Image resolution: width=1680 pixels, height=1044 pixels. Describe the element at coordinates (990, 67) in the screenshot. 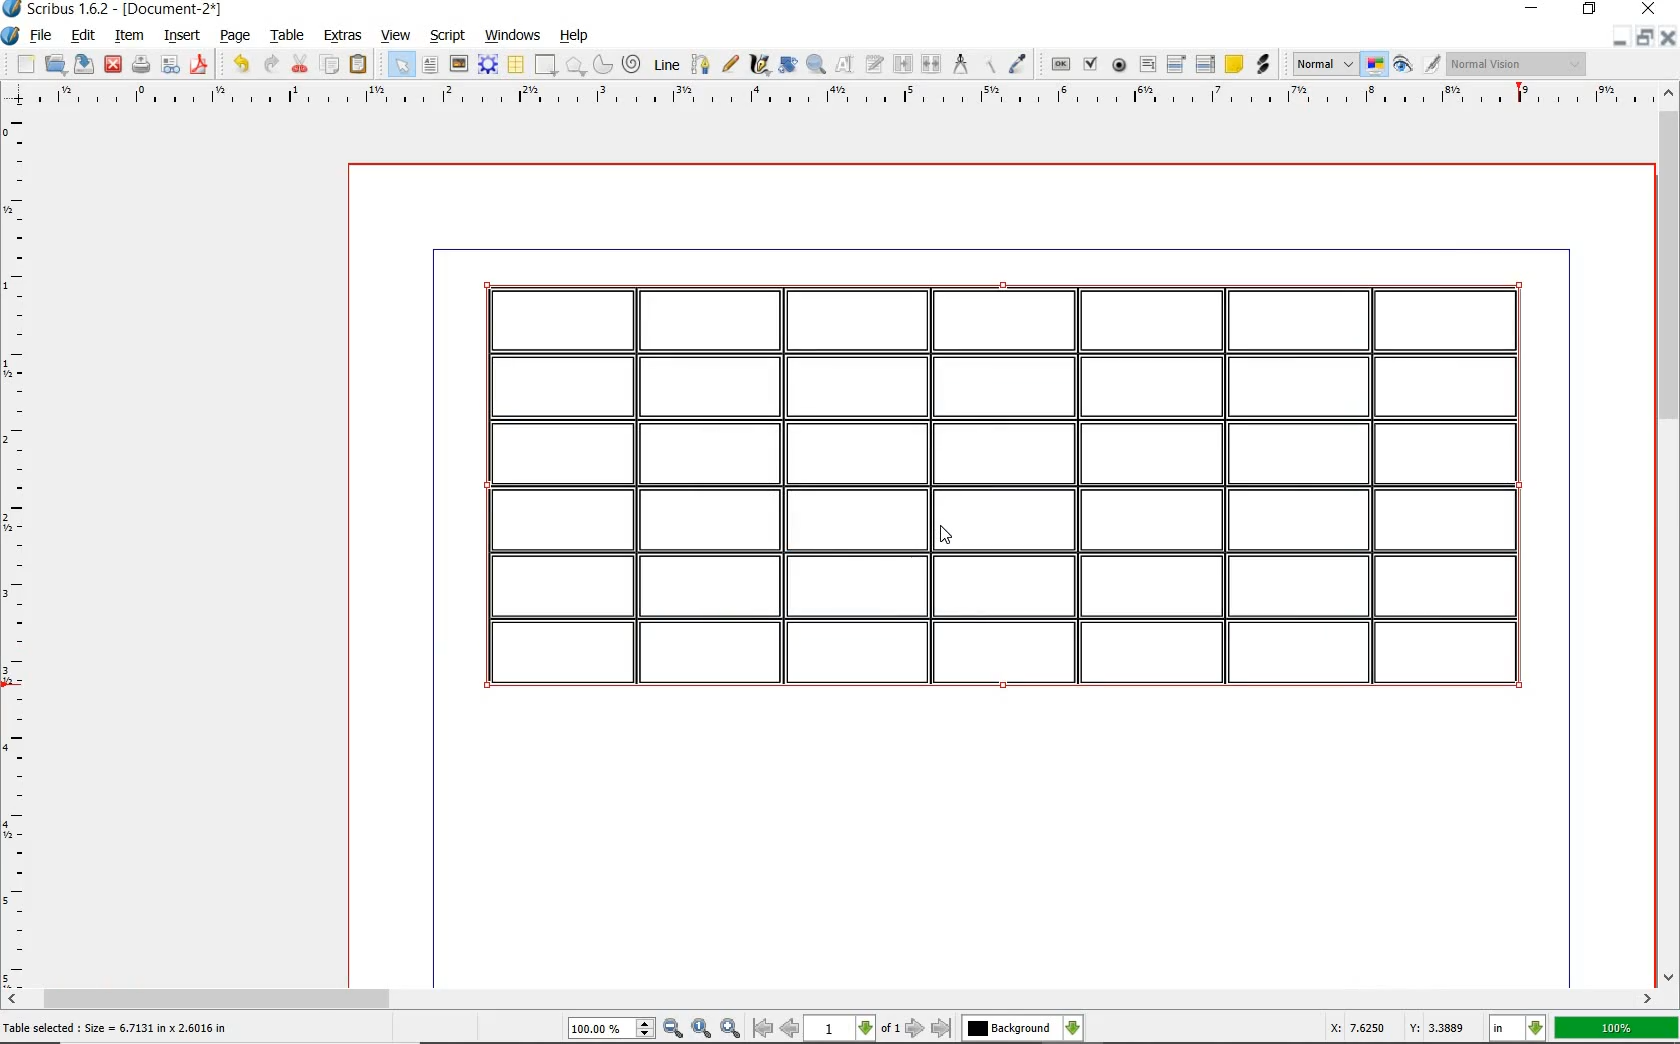

I see `copy item properties` at that location.